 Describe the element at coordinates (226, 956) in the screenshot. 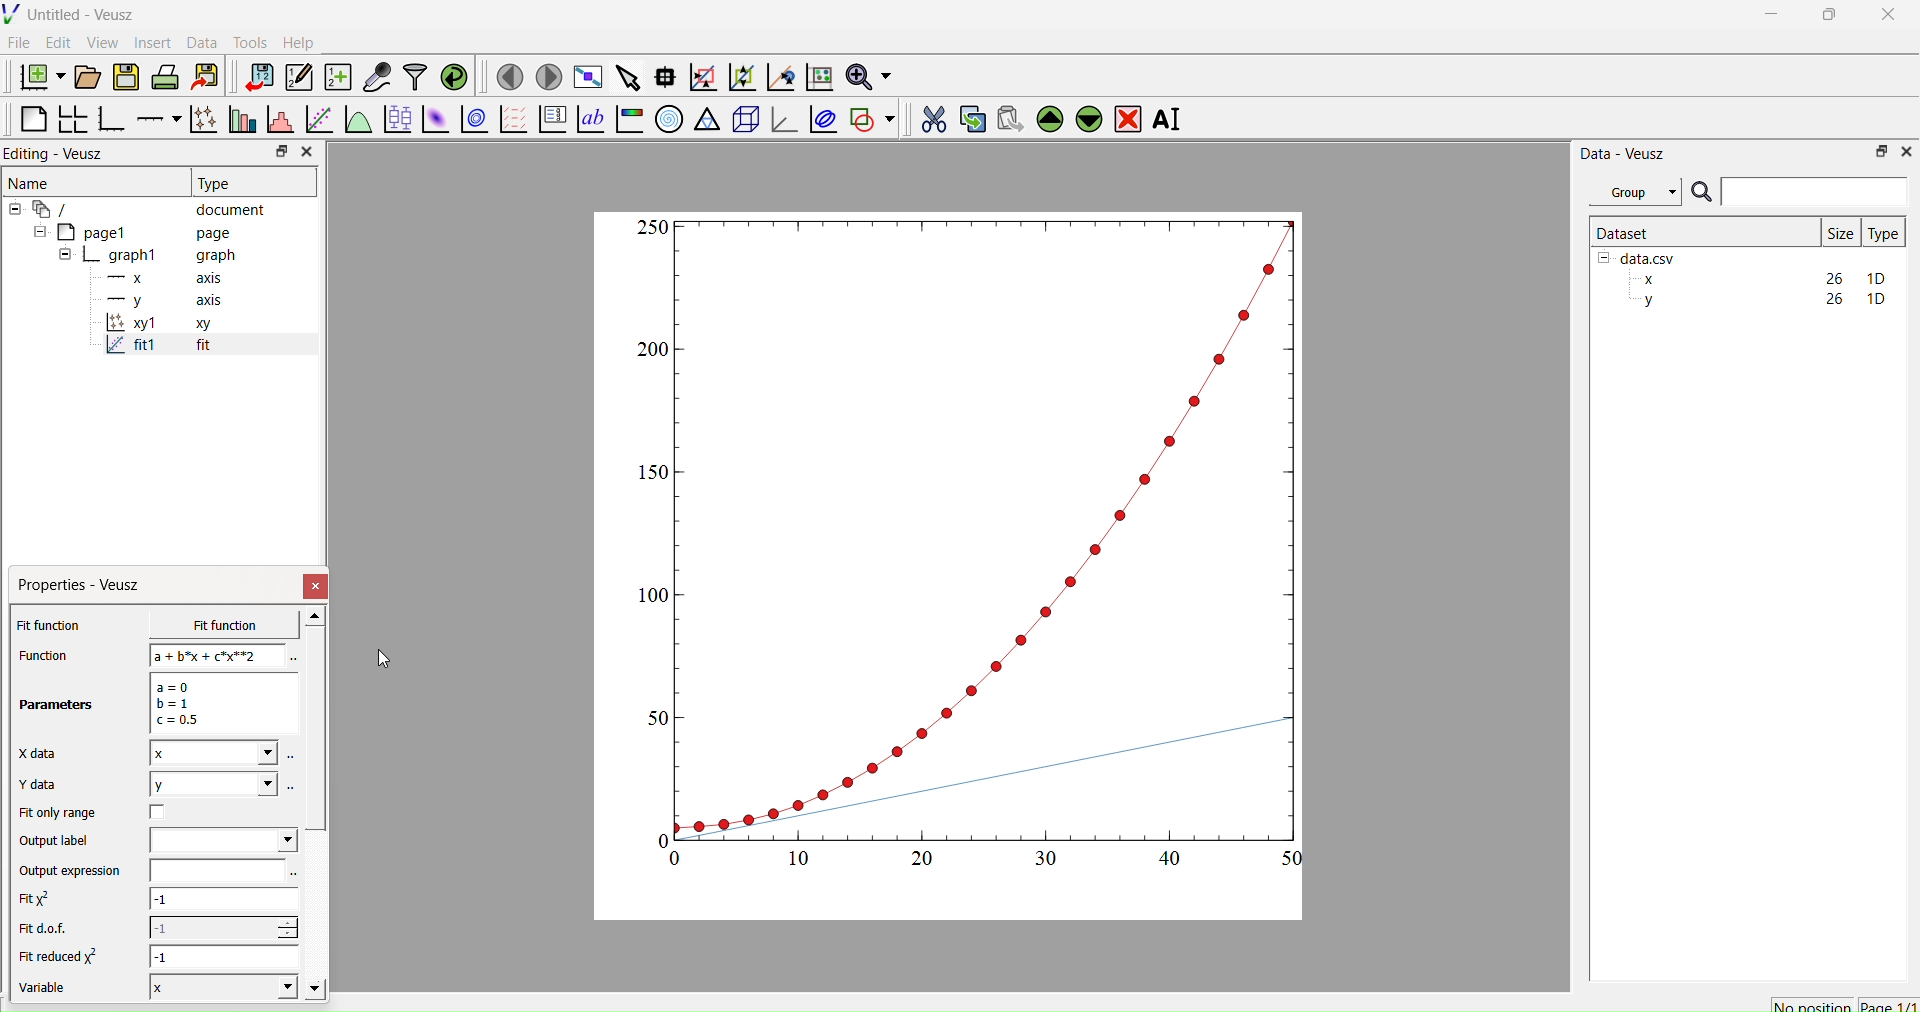

I see `-1` at that location.